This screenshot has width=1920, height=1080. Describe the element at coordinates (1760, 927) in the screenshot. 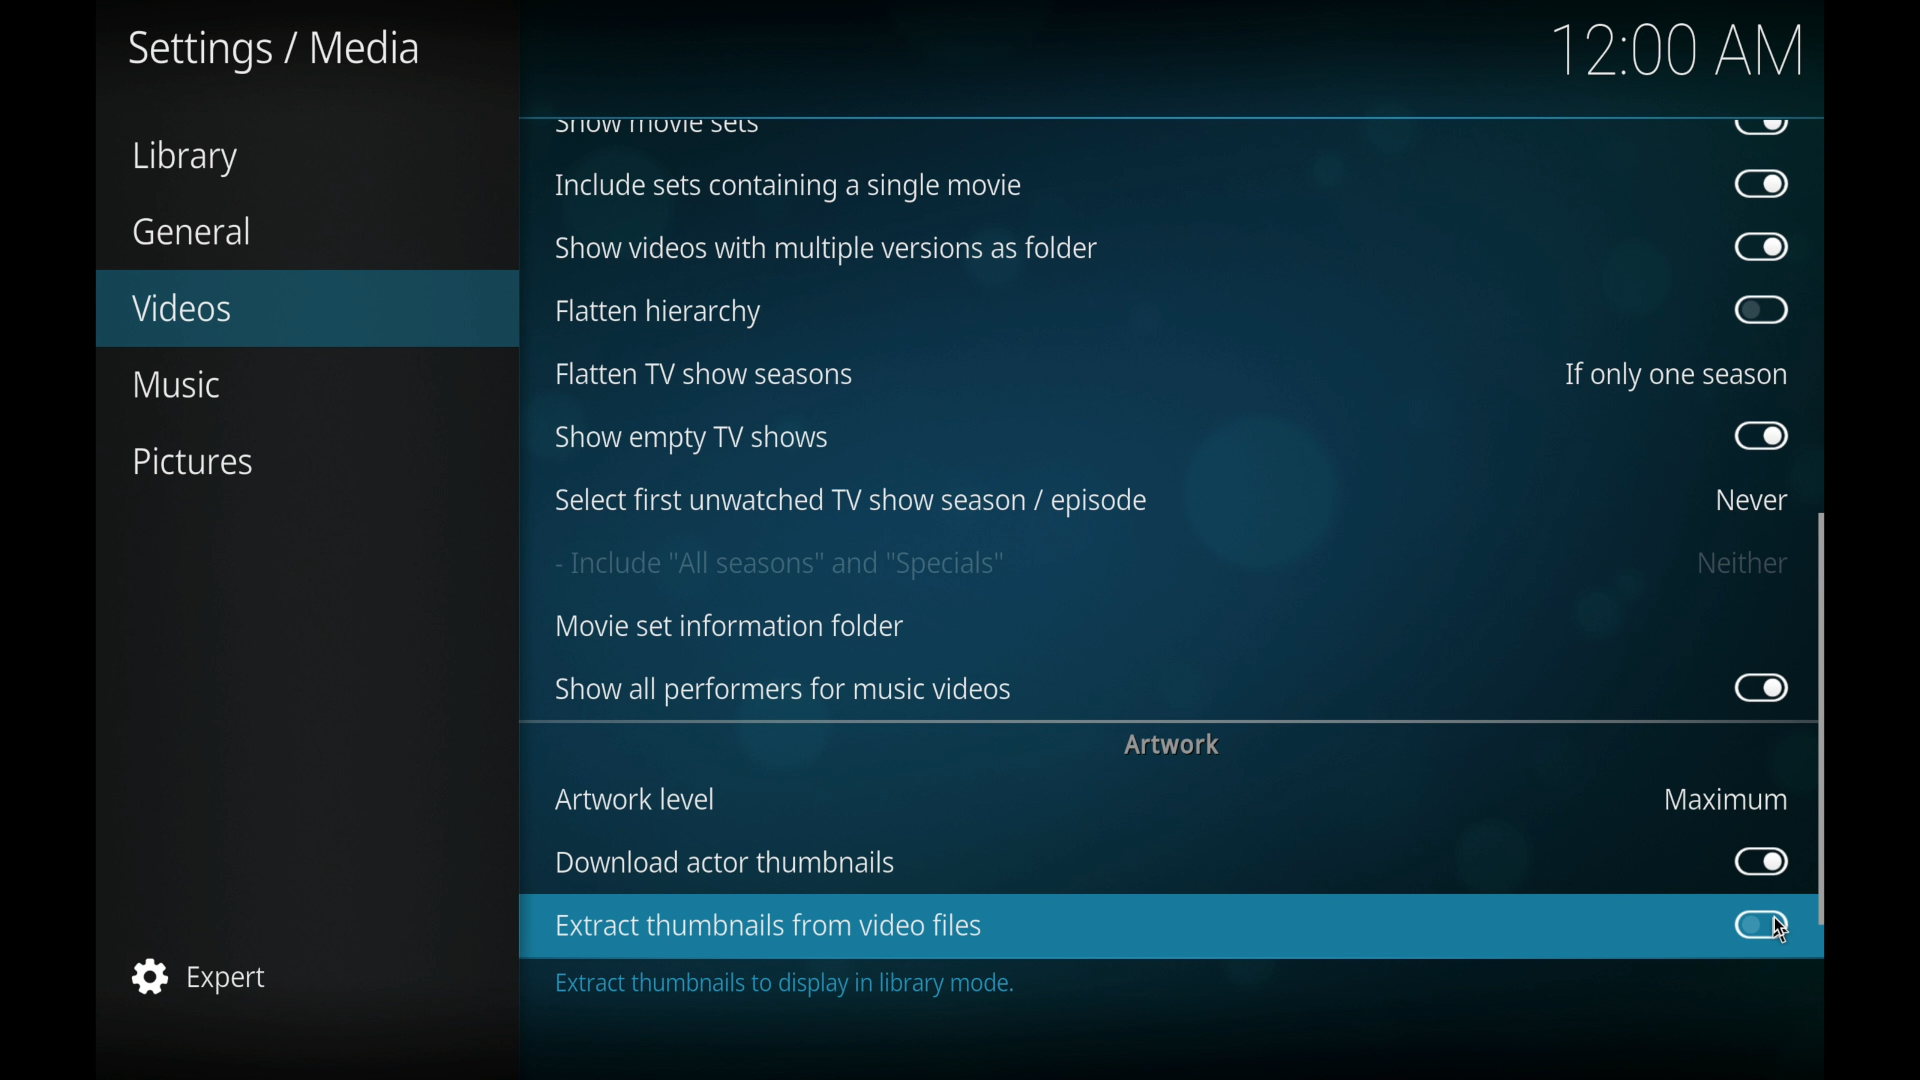

I see `toggle button` at that location.